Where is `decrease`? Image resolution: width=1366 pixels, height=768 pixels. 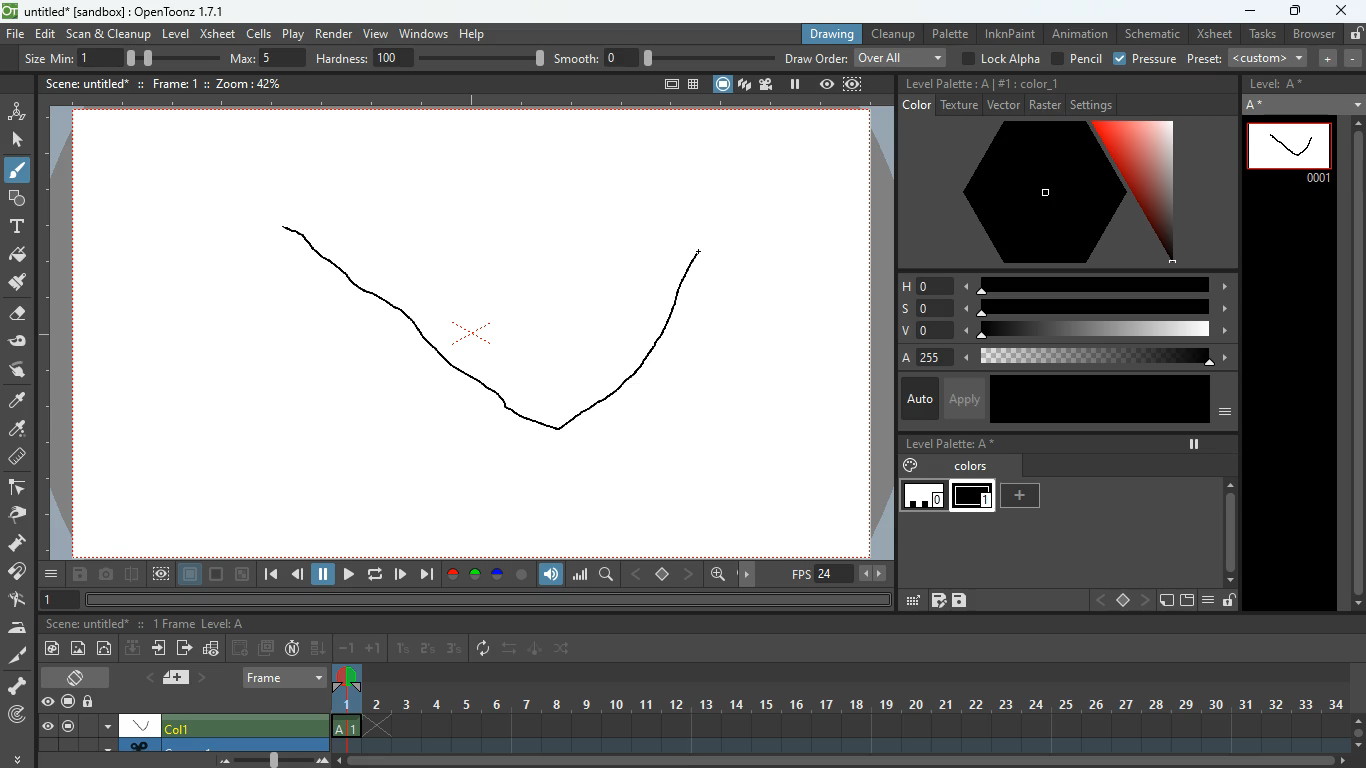
decrease is located at coordinates (1353, 58).